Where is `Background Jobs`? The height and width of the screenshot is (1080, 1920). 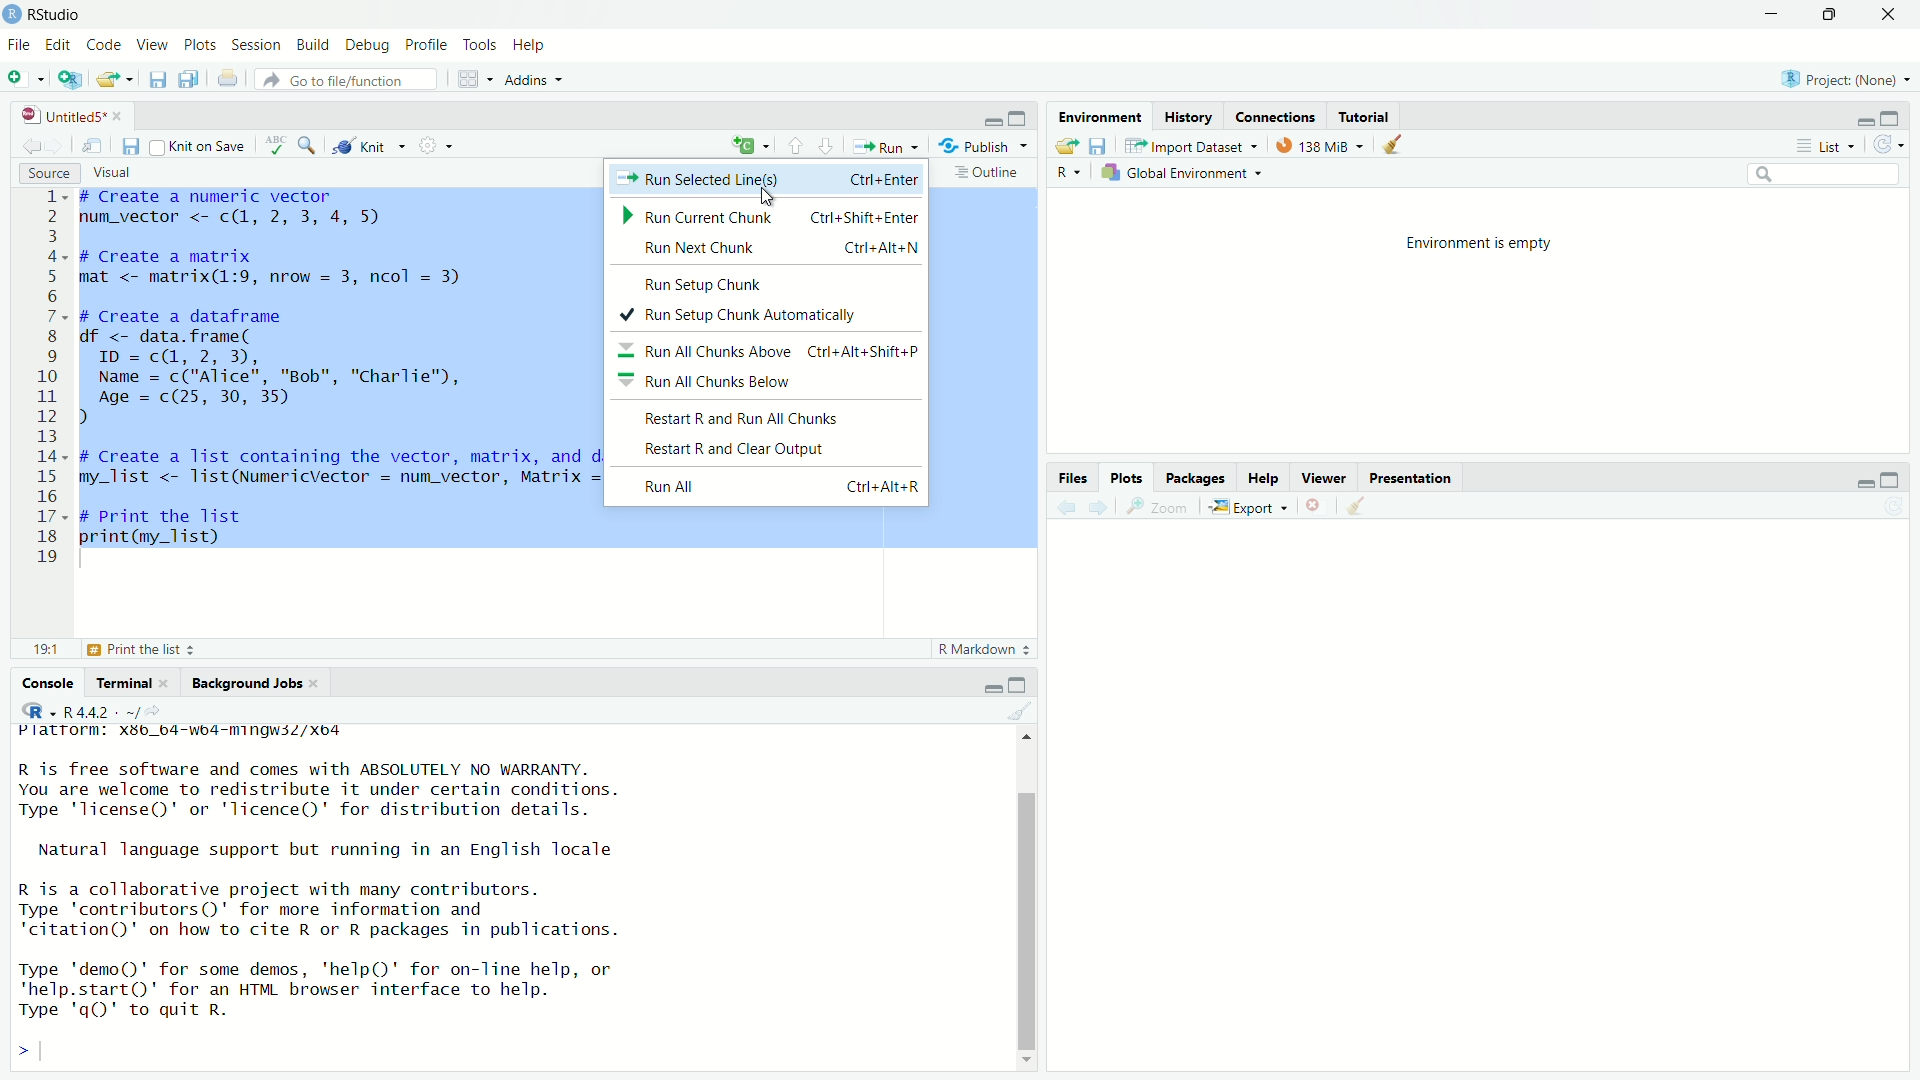
Background Jobs is located at coordinates (255, 684).